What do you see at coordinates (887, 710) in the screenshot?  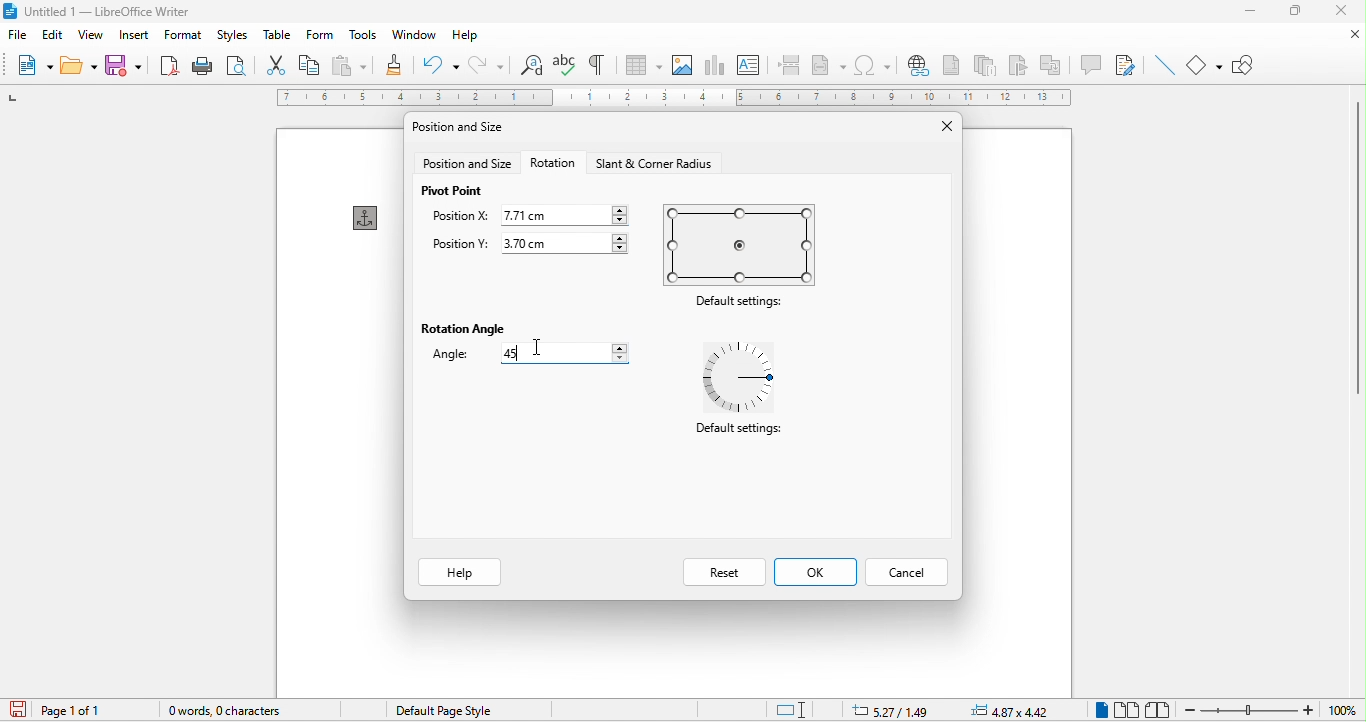 I see `5.27/1.49` at bounding box center [887, 710].